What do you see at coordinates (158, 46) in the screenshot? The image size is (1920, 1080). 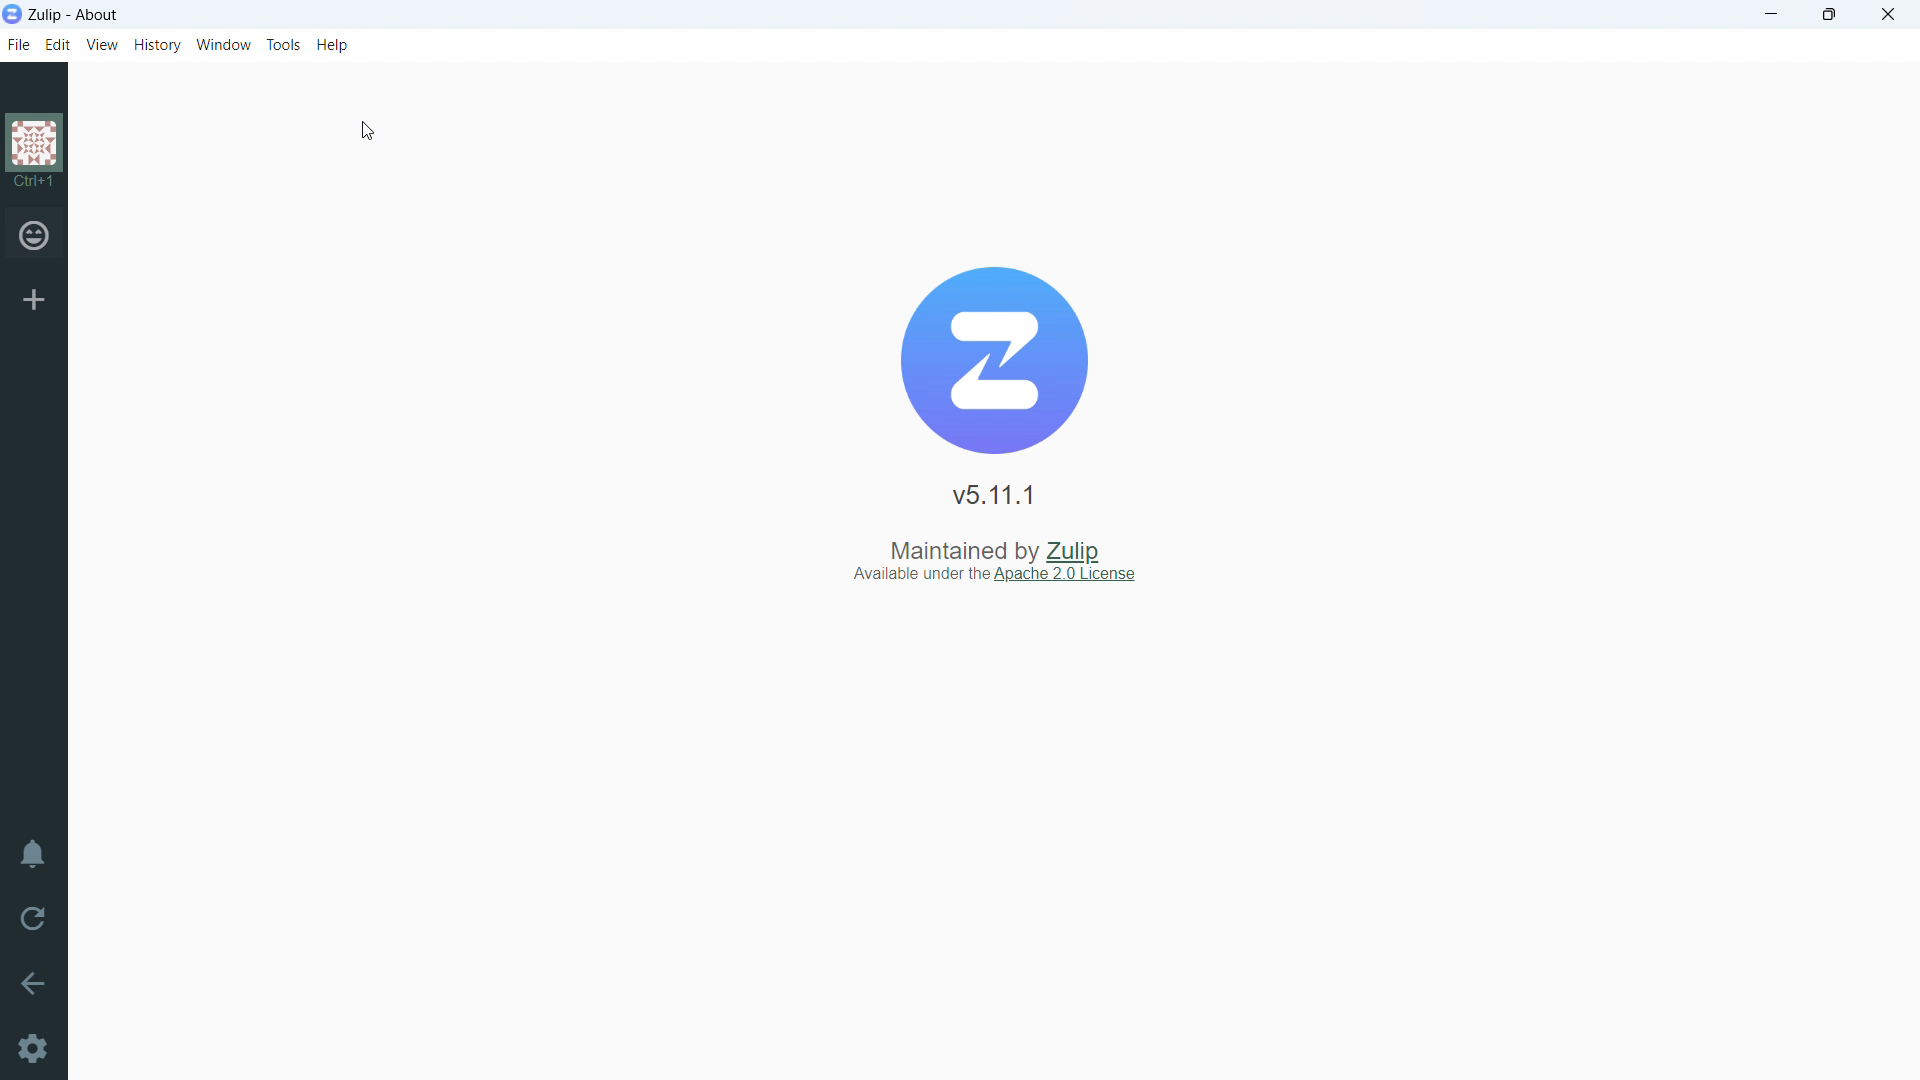 I see `history` at bounding box center [158, 46].